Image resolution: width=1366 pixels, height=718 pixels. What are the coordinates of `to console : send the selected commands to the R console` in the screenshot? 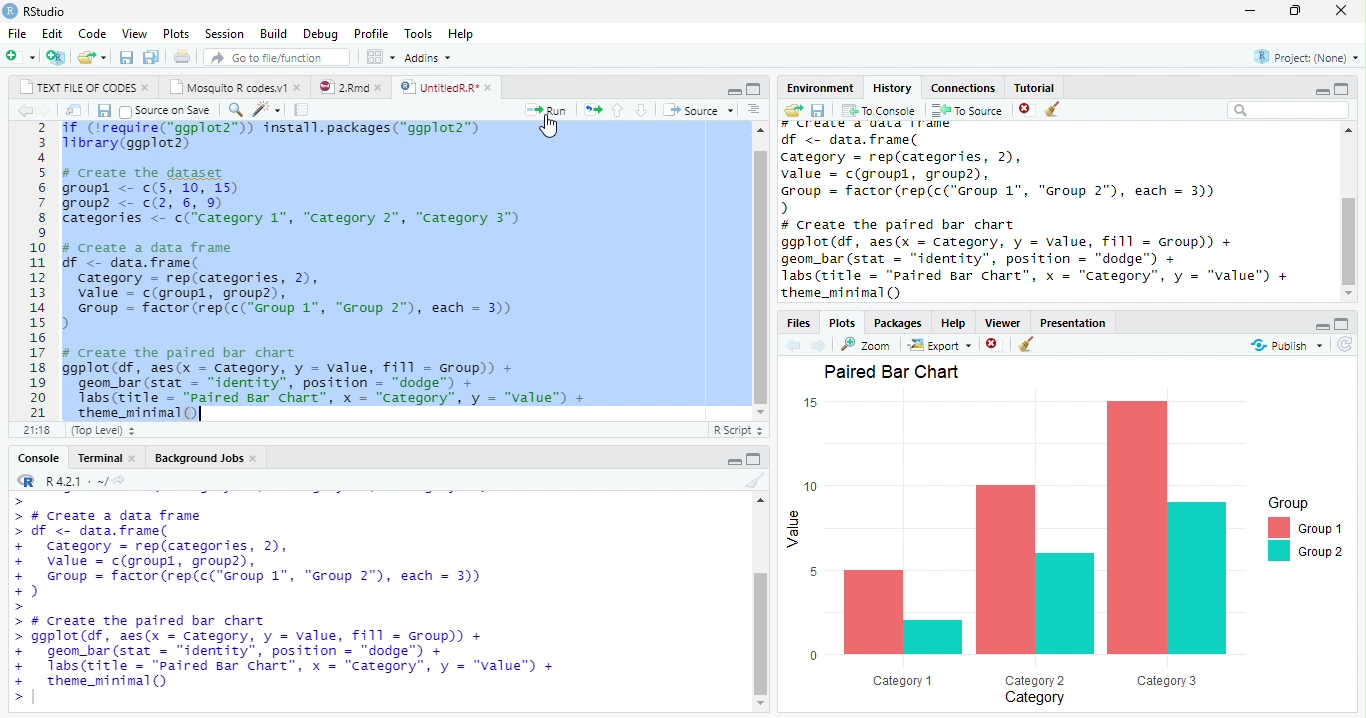 It's located at (877, 110).